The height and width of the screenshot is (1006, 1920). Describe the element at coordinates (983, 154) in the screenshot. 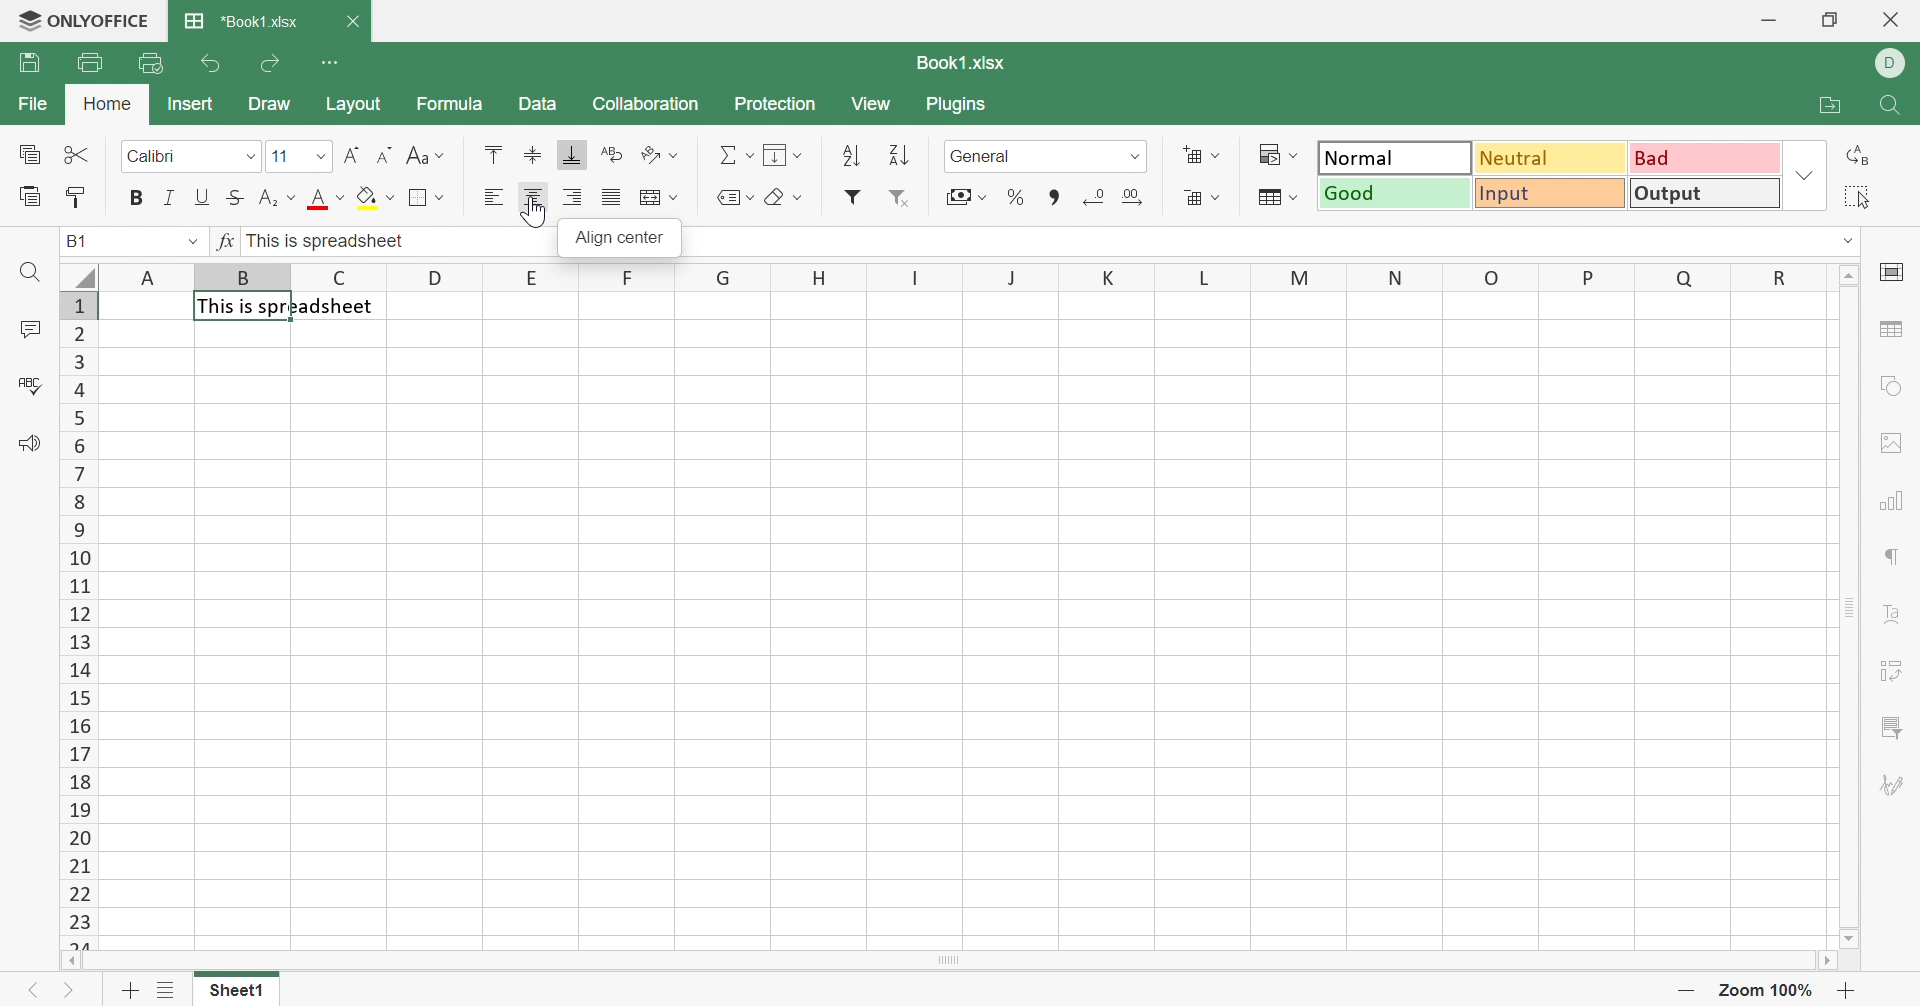

I see `General` at that location.